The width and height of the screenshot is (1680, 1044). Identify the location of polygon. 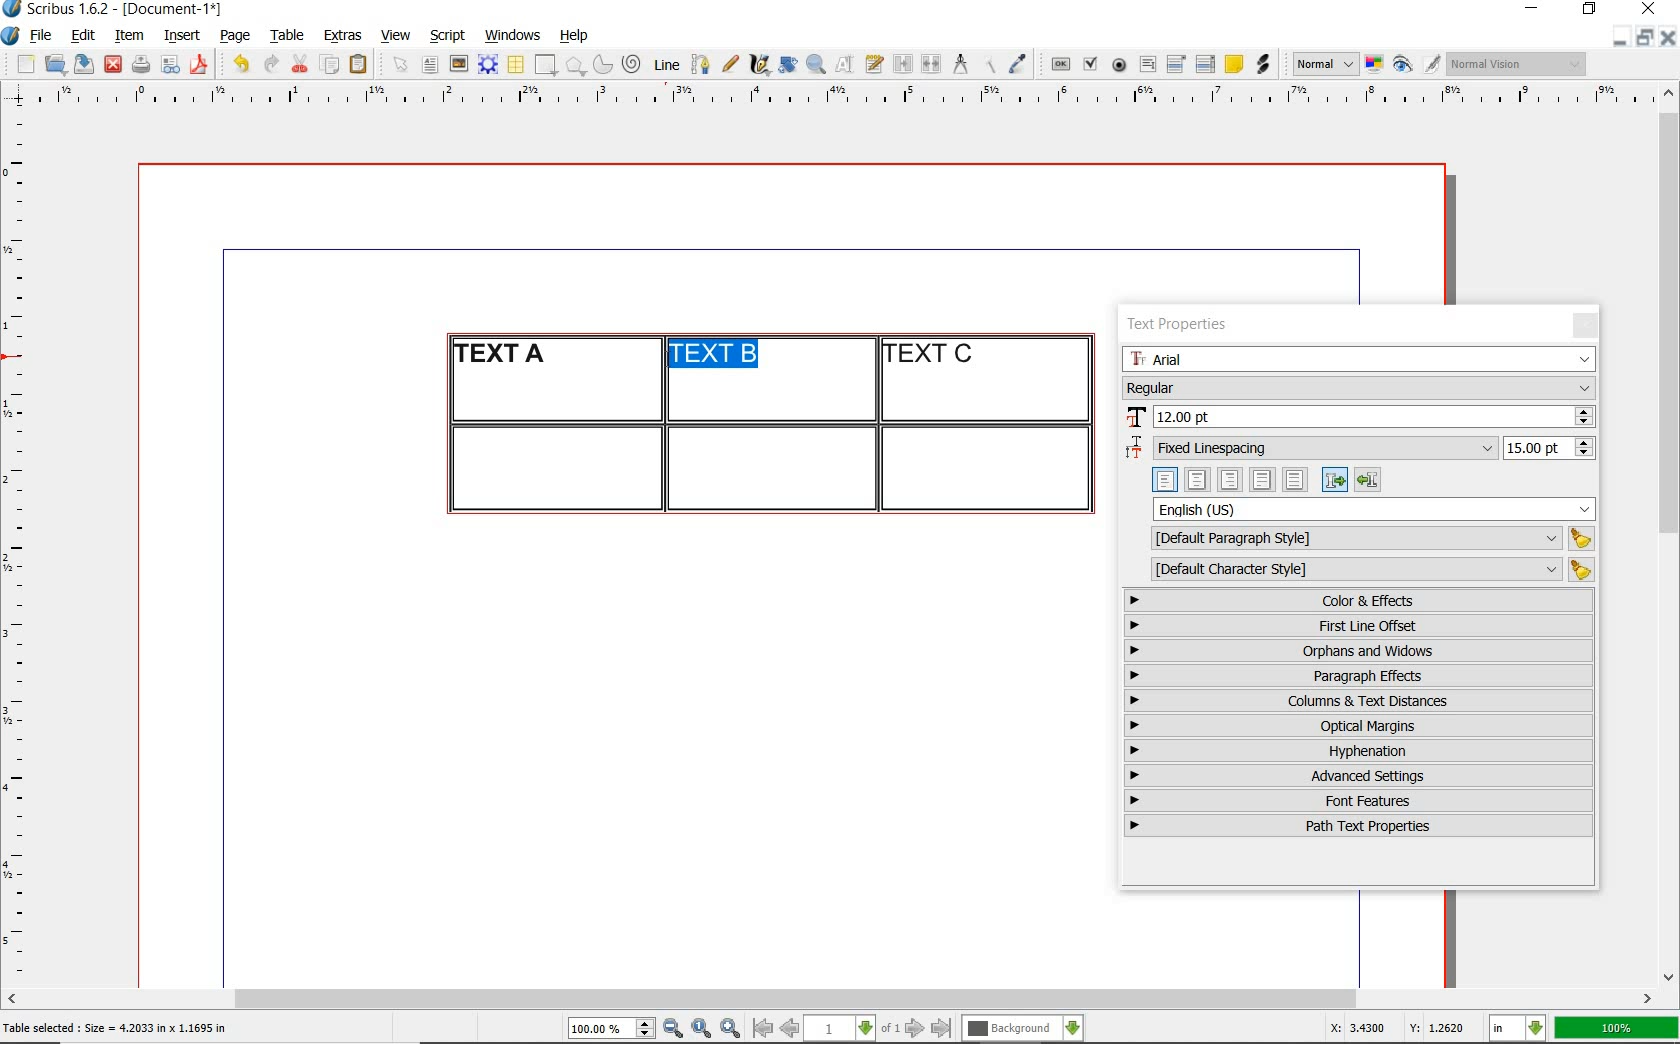
(575, 65).